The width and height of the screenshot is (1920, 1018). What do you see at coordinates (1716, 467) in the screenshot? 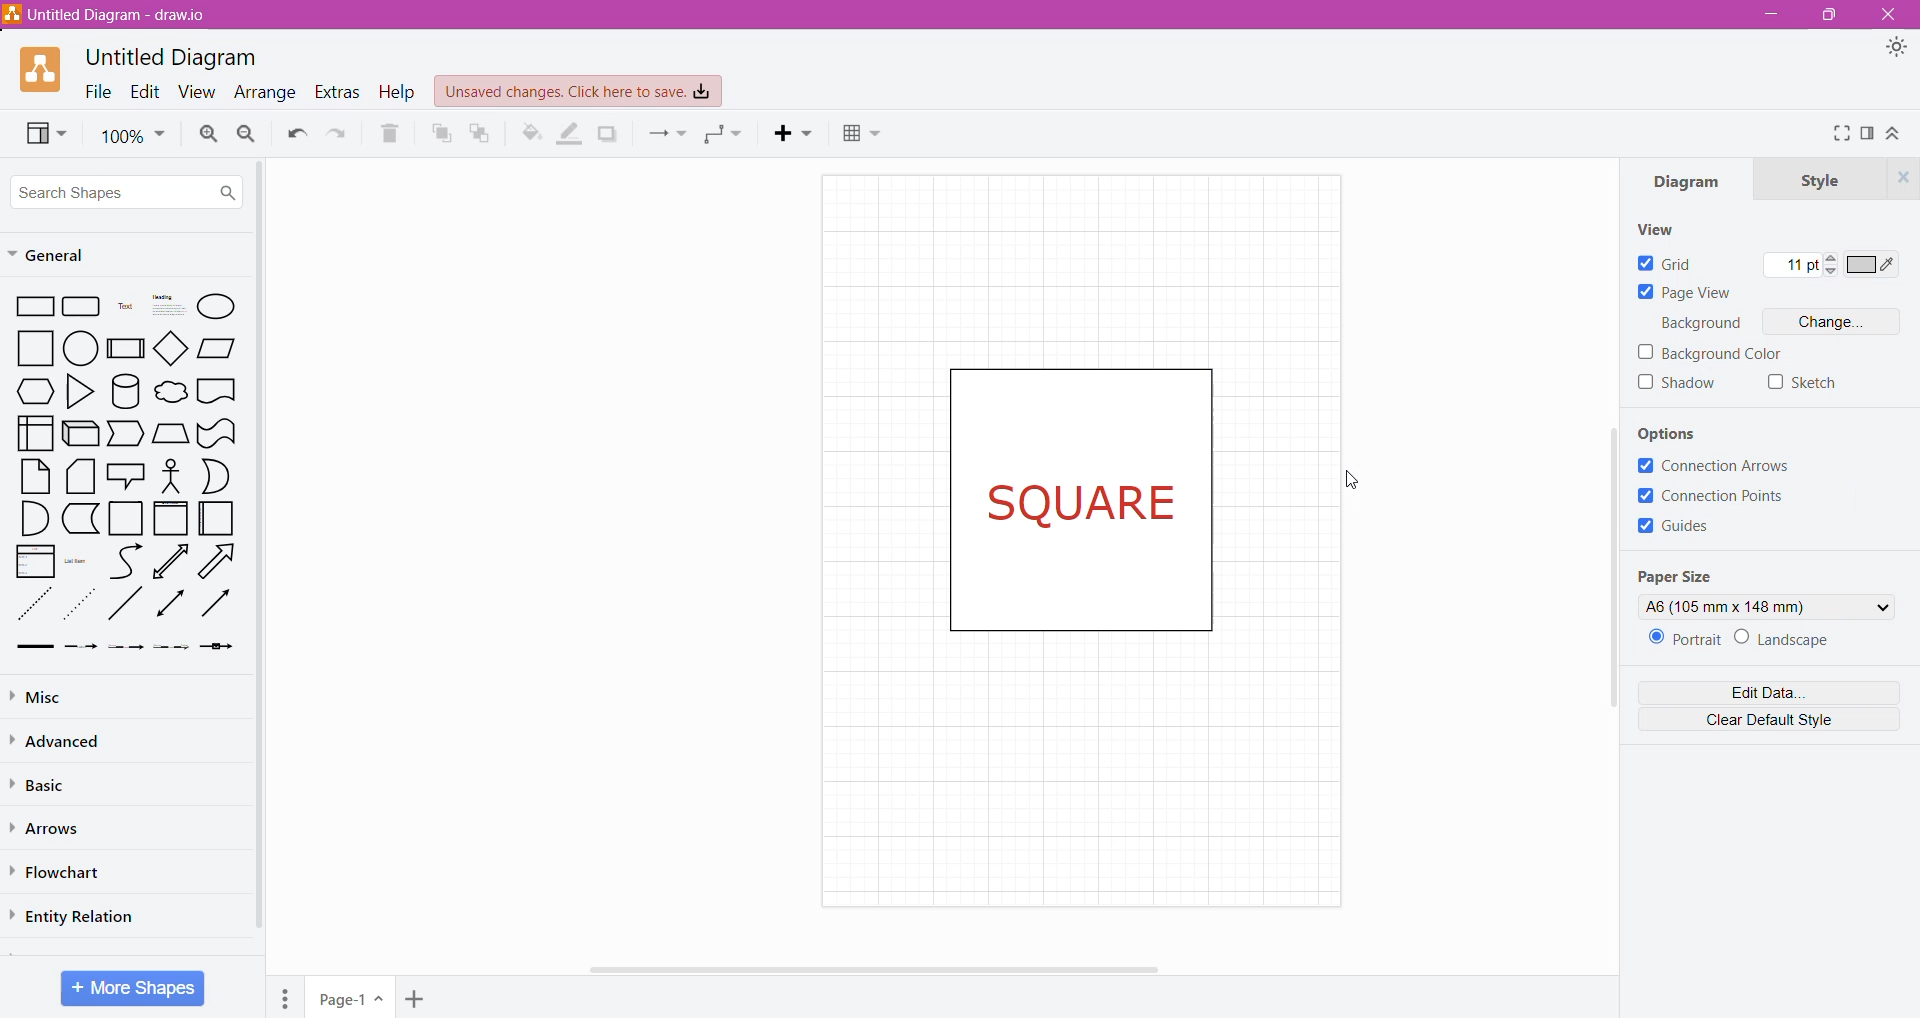
I see `Connection Arrows - Click to enable/disable` at bounding box center [1716, 467].